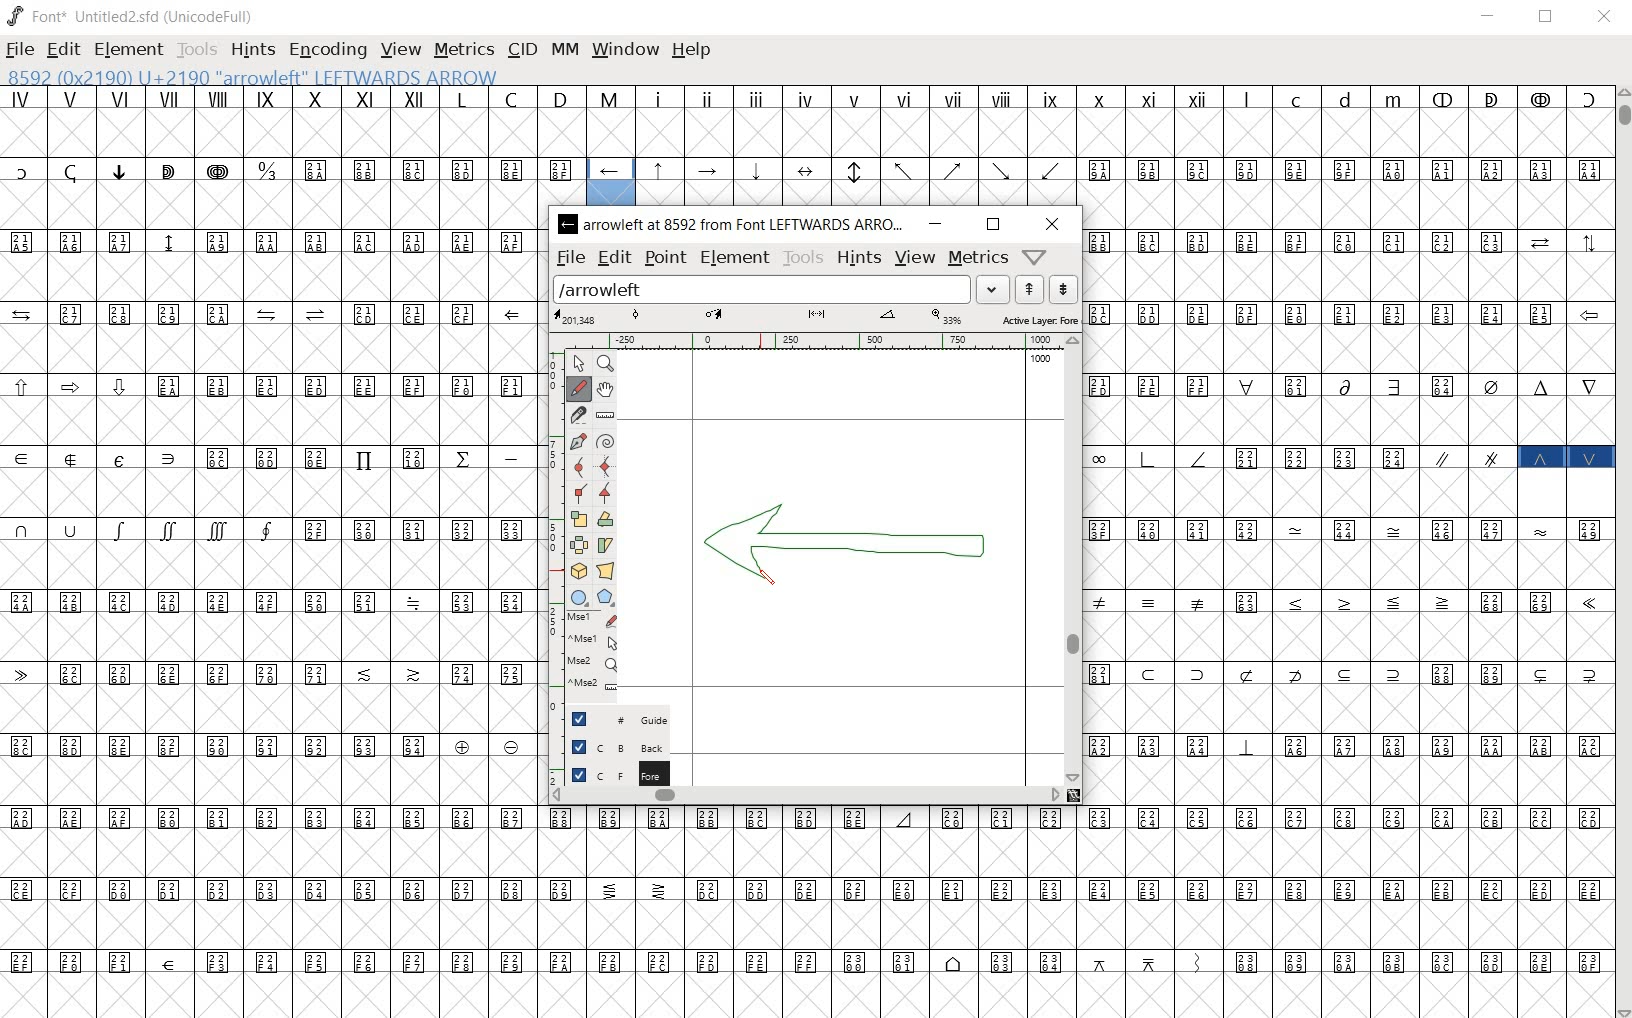 This screenshot has height=1018, width=1632. I want to click on scrollbar, so click(1622, 552).